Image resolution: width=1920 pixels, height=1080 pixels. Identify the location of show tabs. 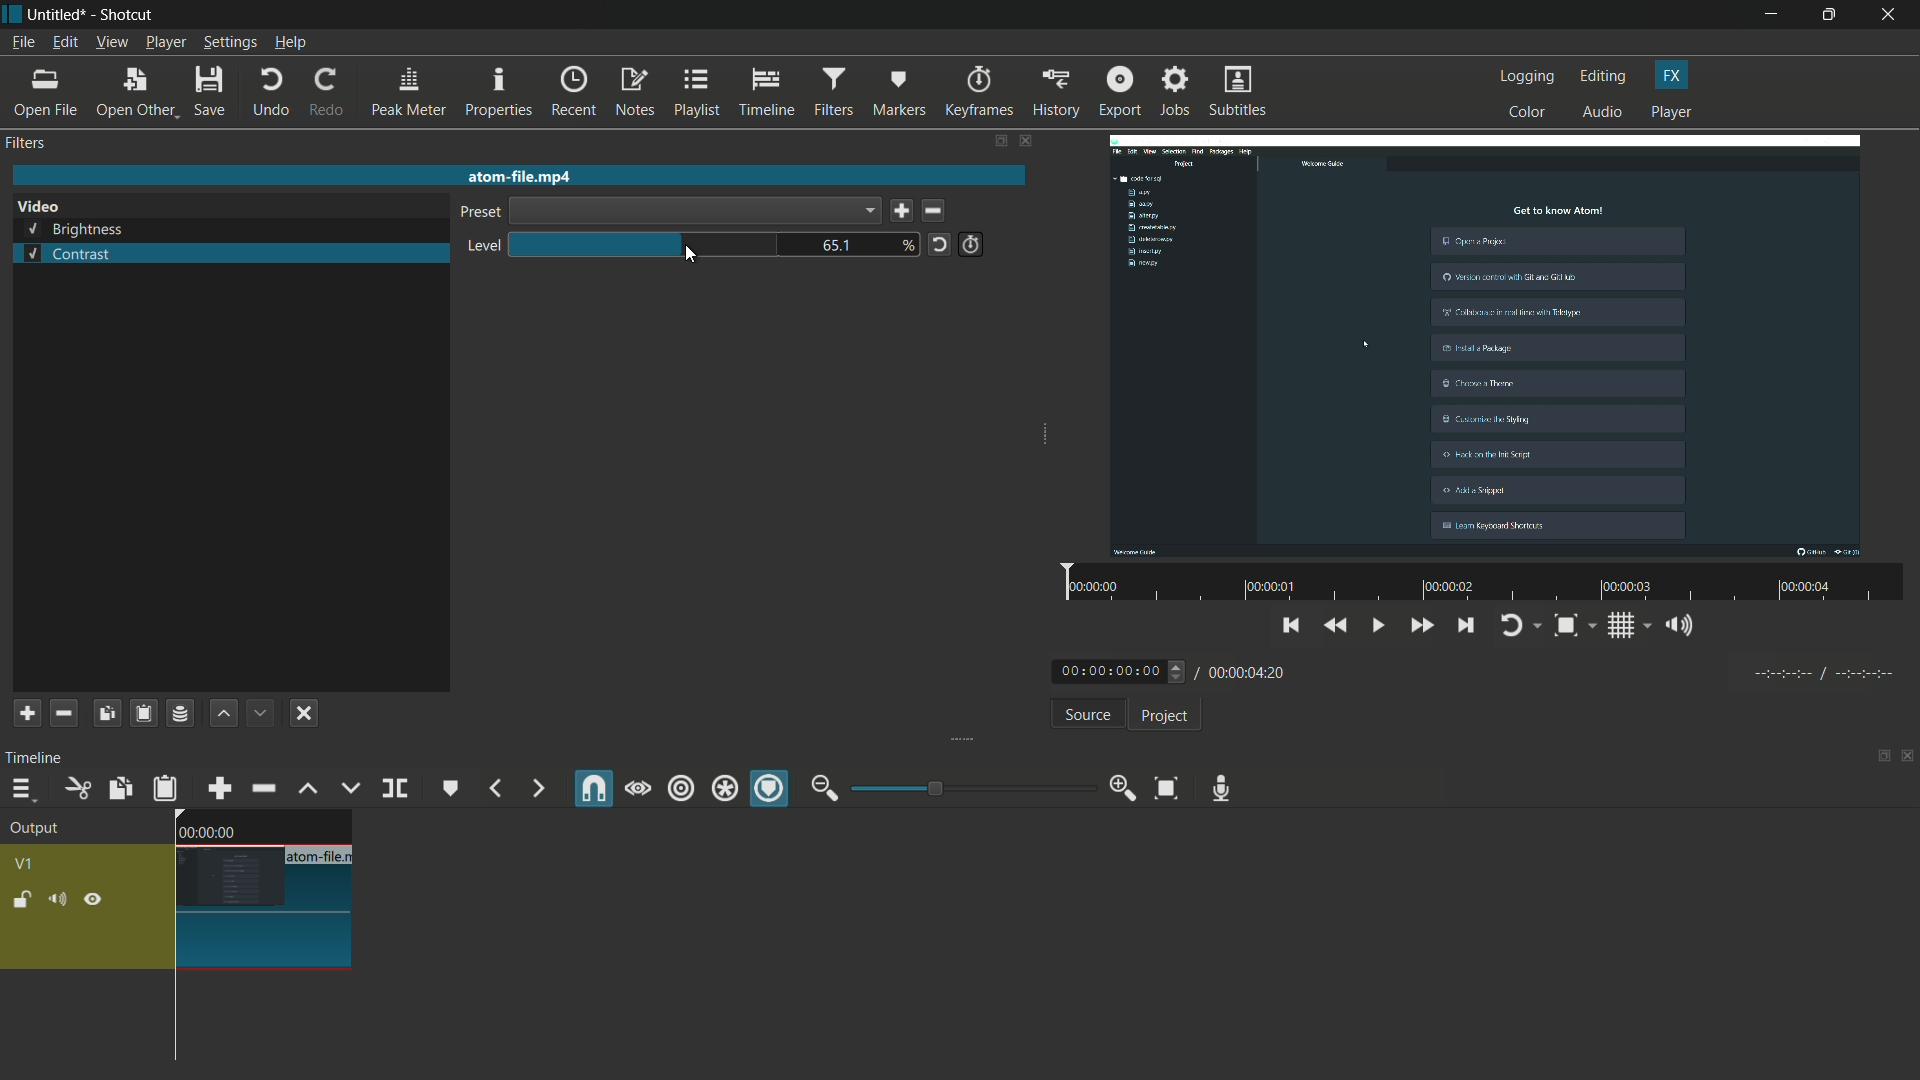
(1877, 758).